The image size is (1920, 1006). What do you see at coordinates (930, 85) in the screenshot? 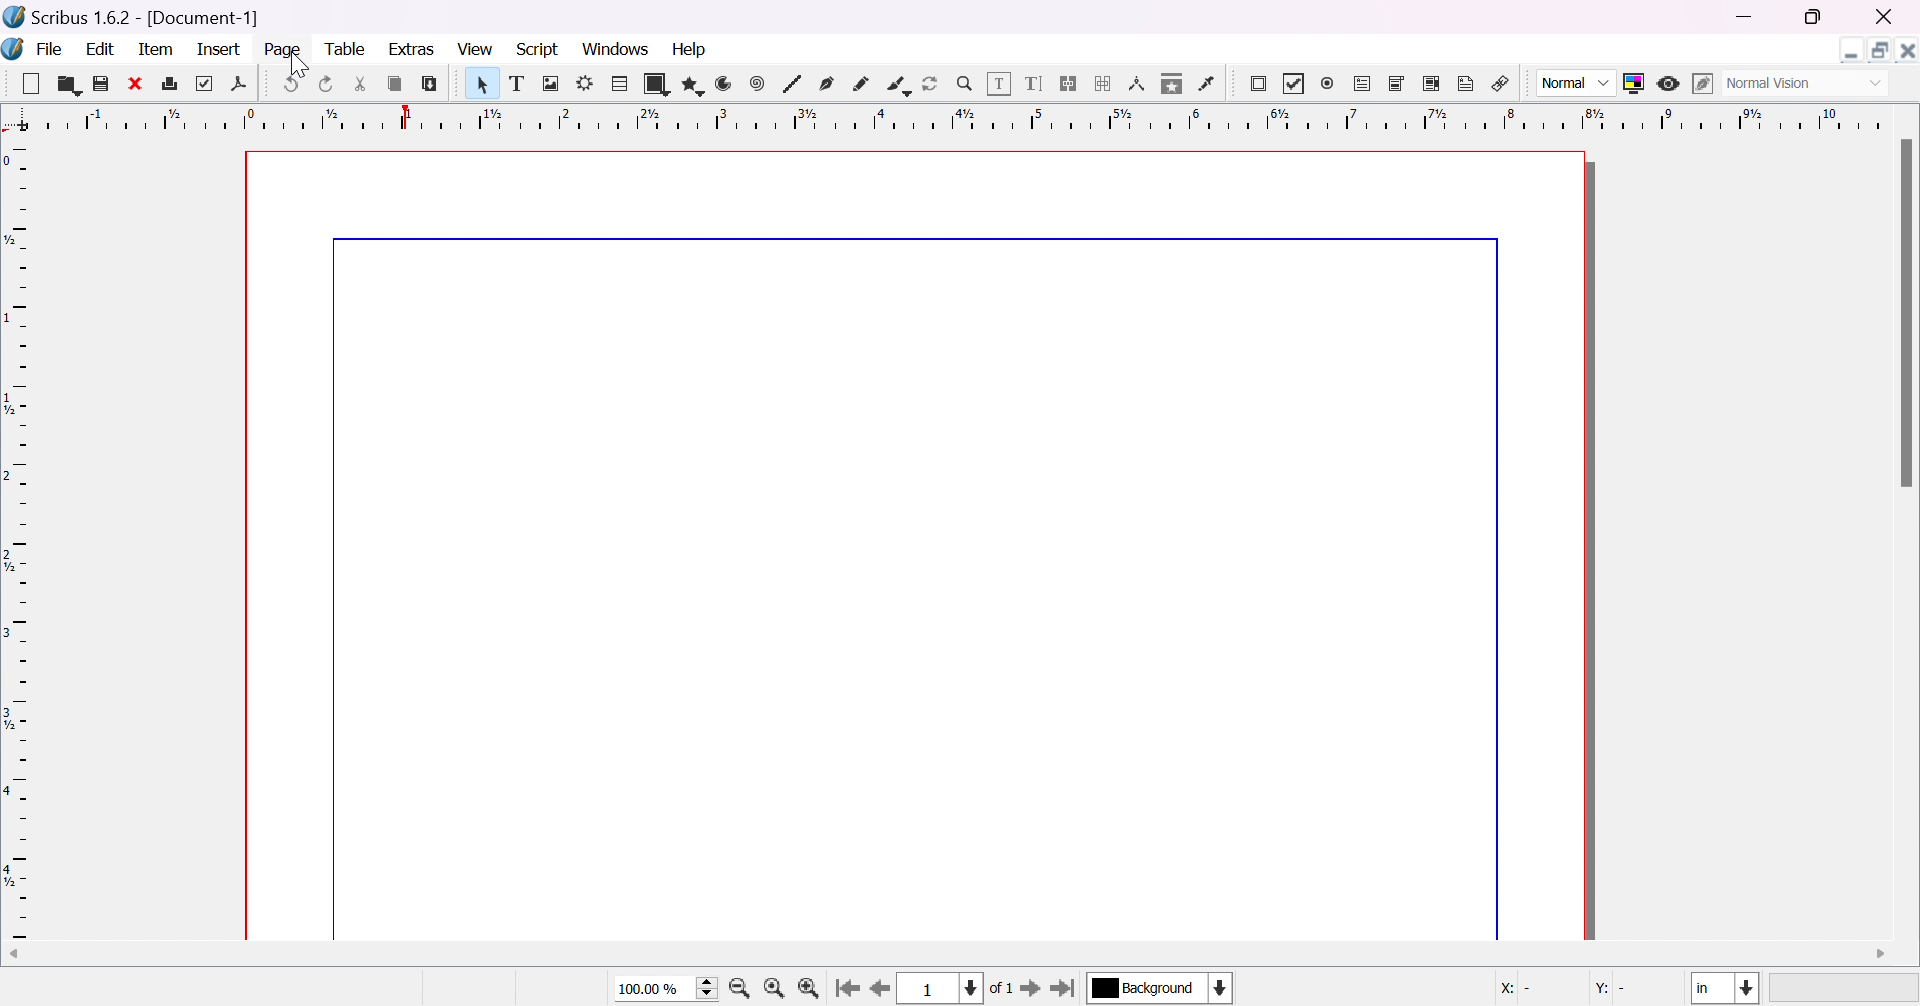
I see `rotate item` at bounding box center [930, 85].